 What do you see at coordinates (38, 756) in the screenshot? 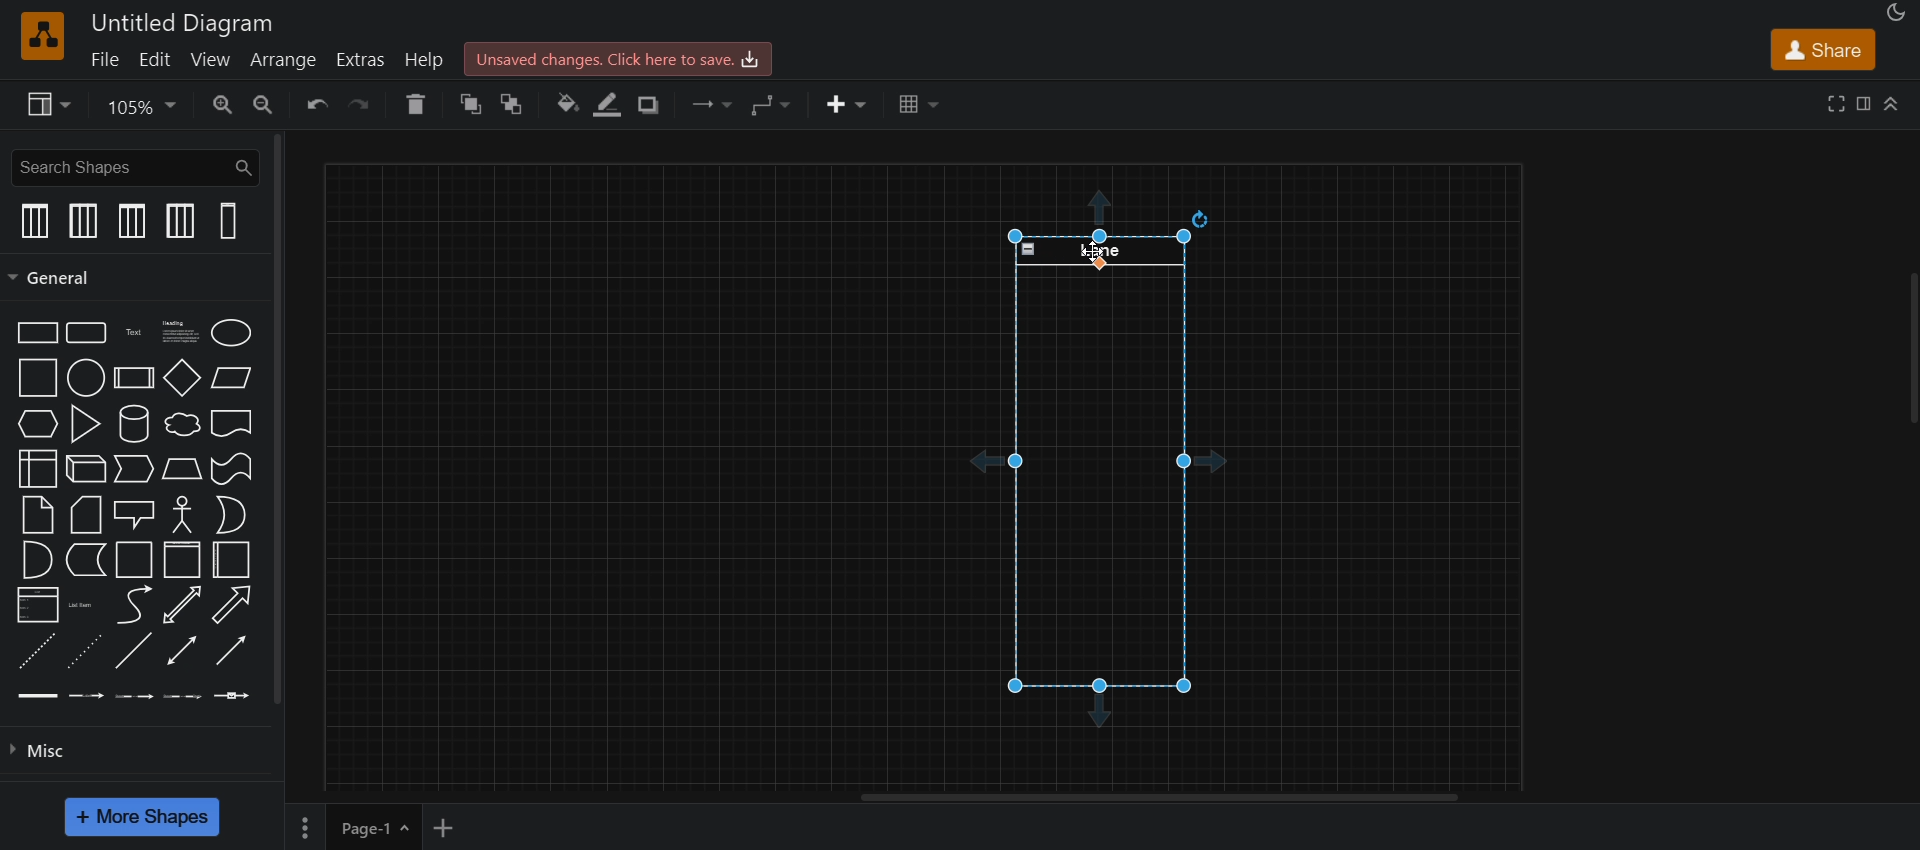
I see `misc` at bounding box center [38, 756].